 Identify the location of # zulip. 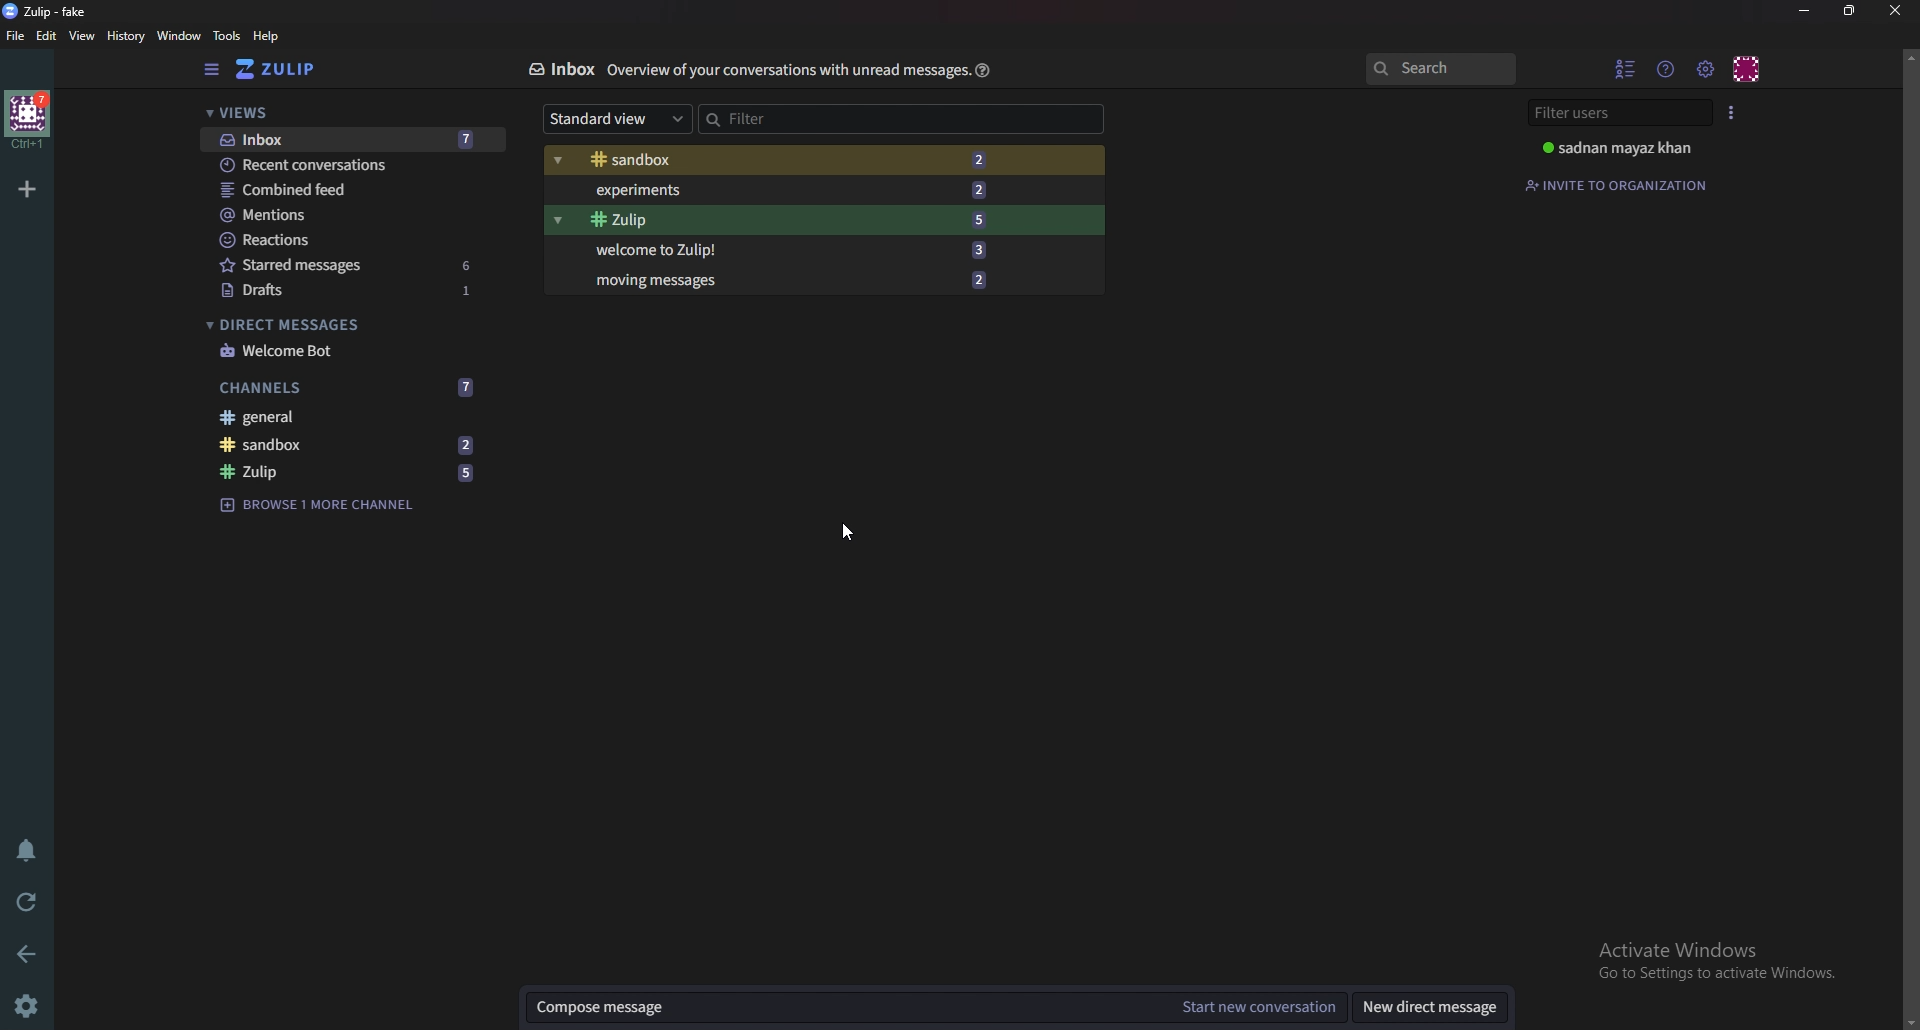
(289, 471).